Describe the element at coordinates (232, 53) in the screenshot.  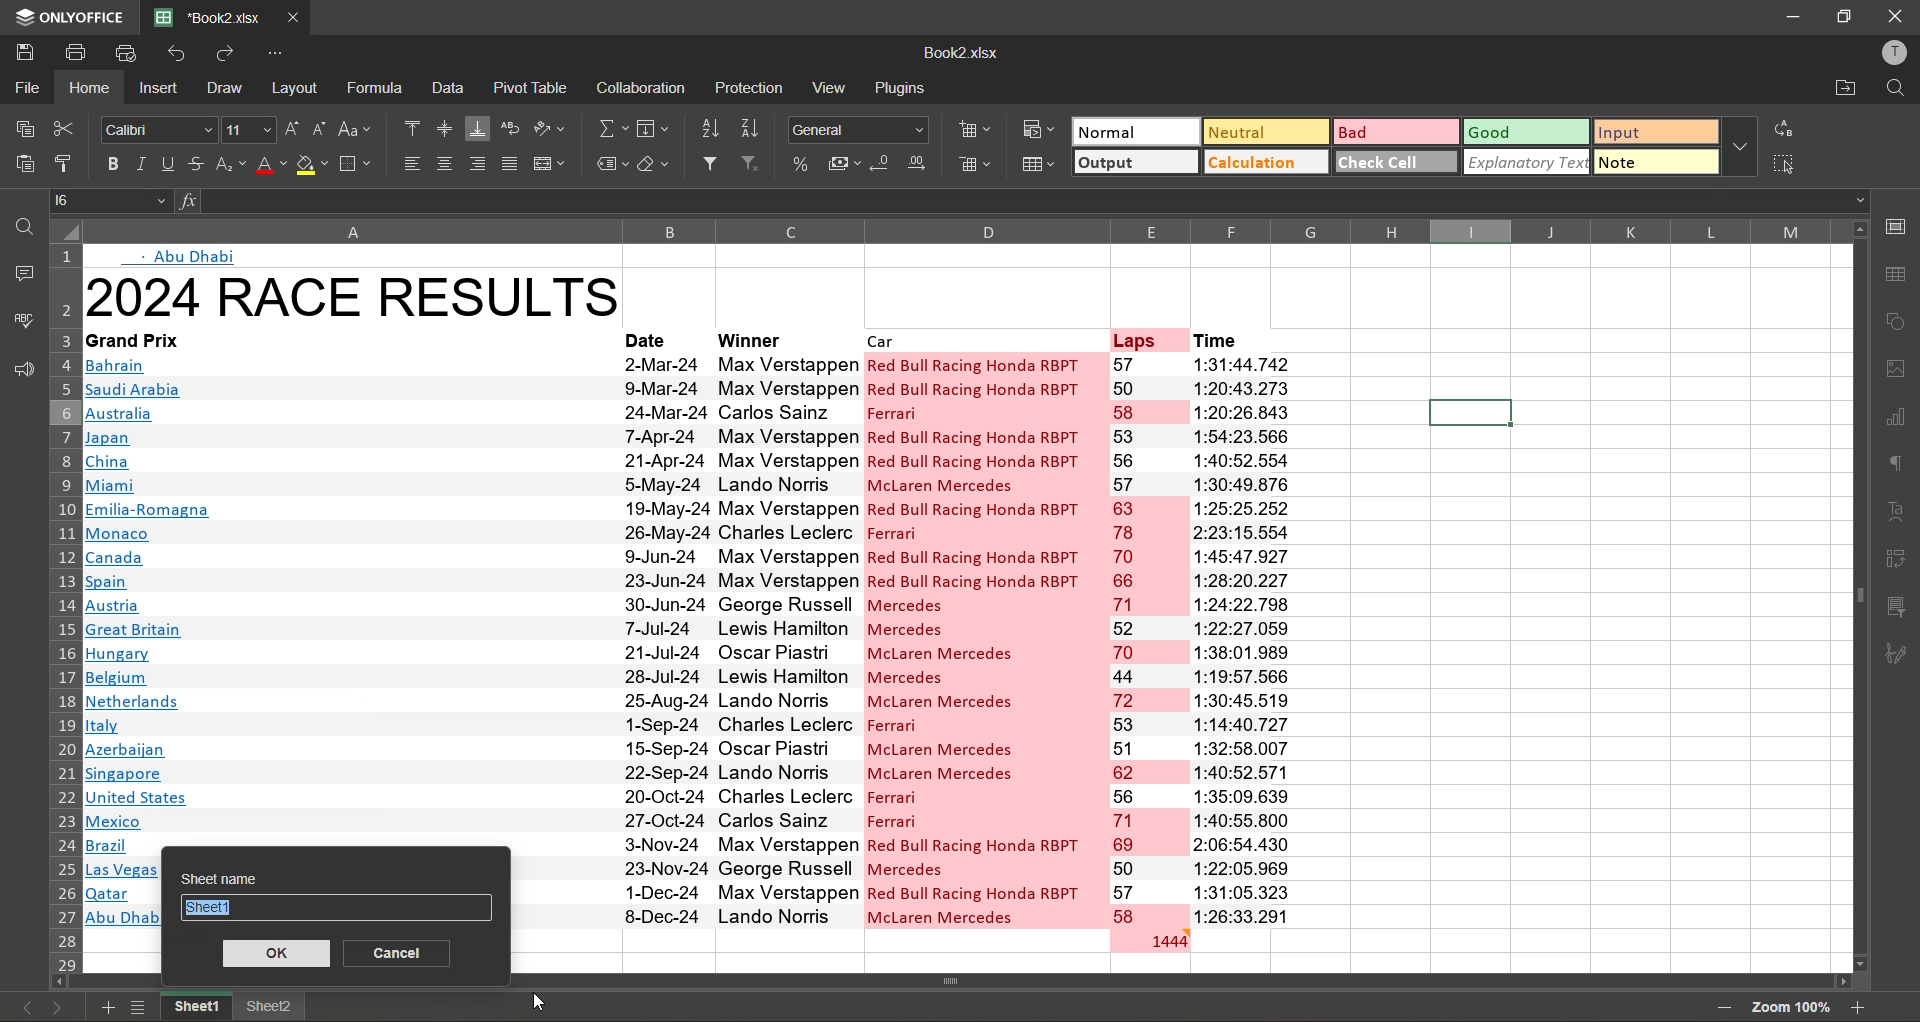
I see `redo` at that location.